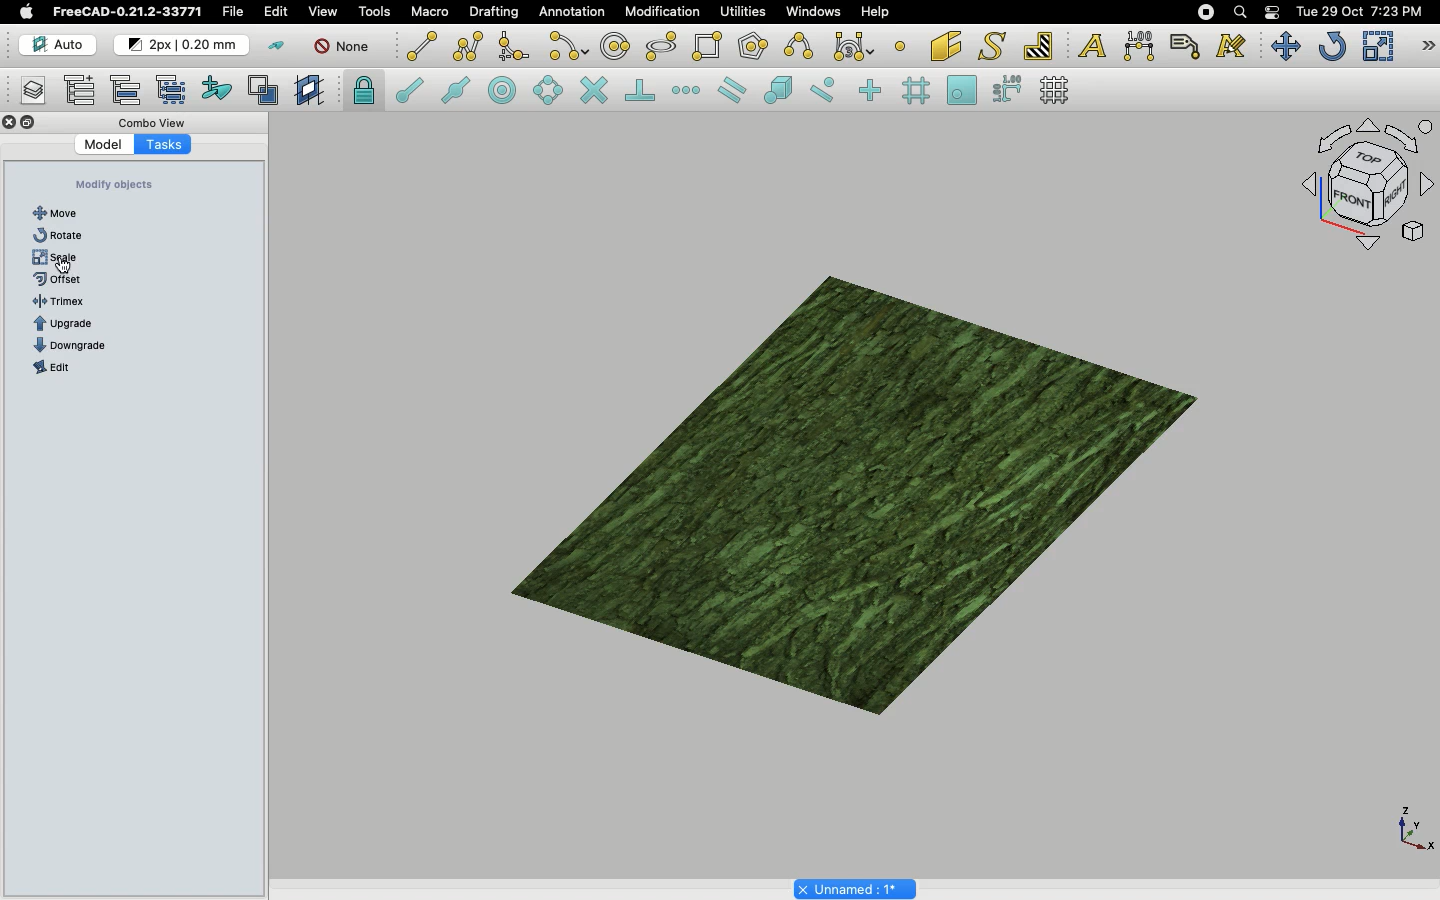 This screenshot has height=900, width=1440. I want to click on View, so click(319, 12).